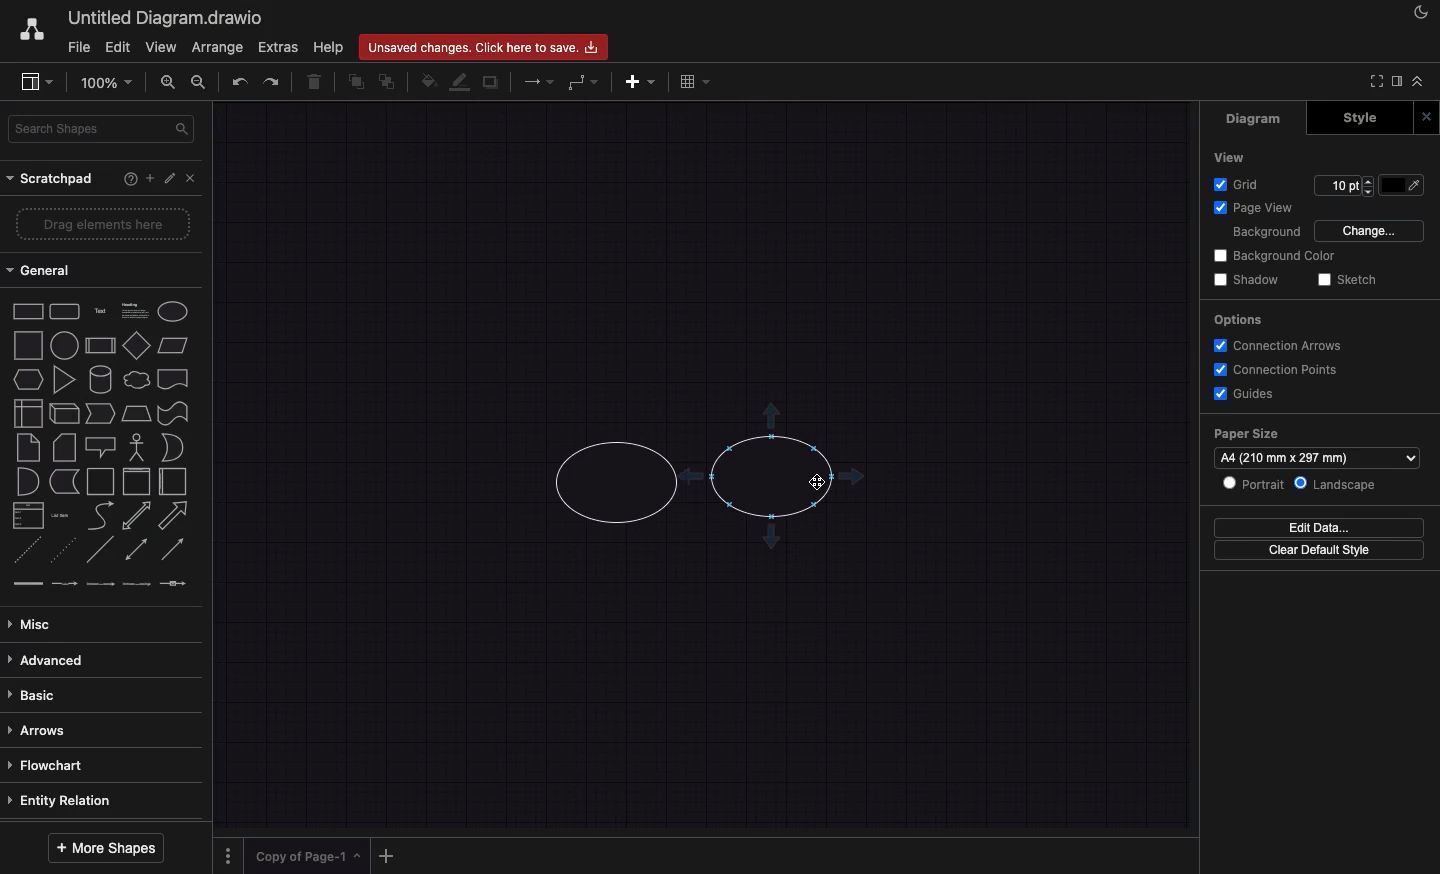 This screenshot has width=1440, height=874. What do you see at coordinates (1427, 118) in the screenshot?
I see `close` at bounding box center [1427, 118].